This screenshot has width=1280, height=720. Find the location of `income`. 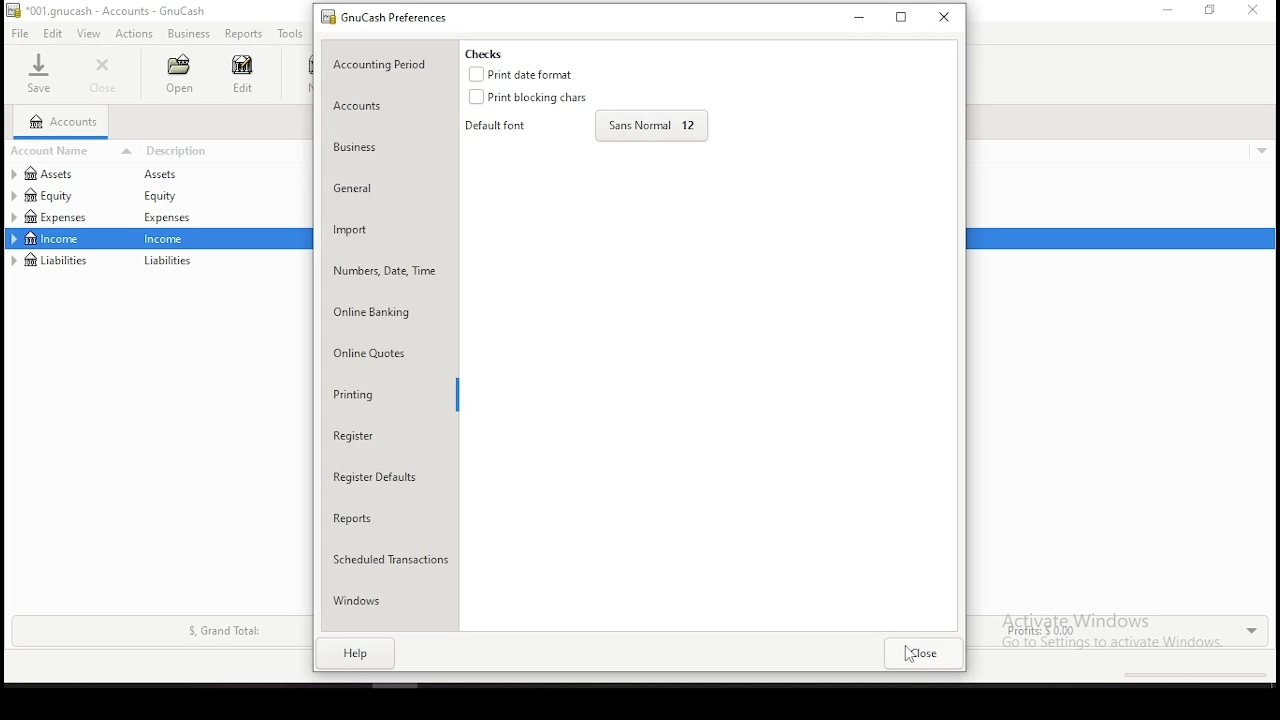

income is located at coordinates (168, 239).